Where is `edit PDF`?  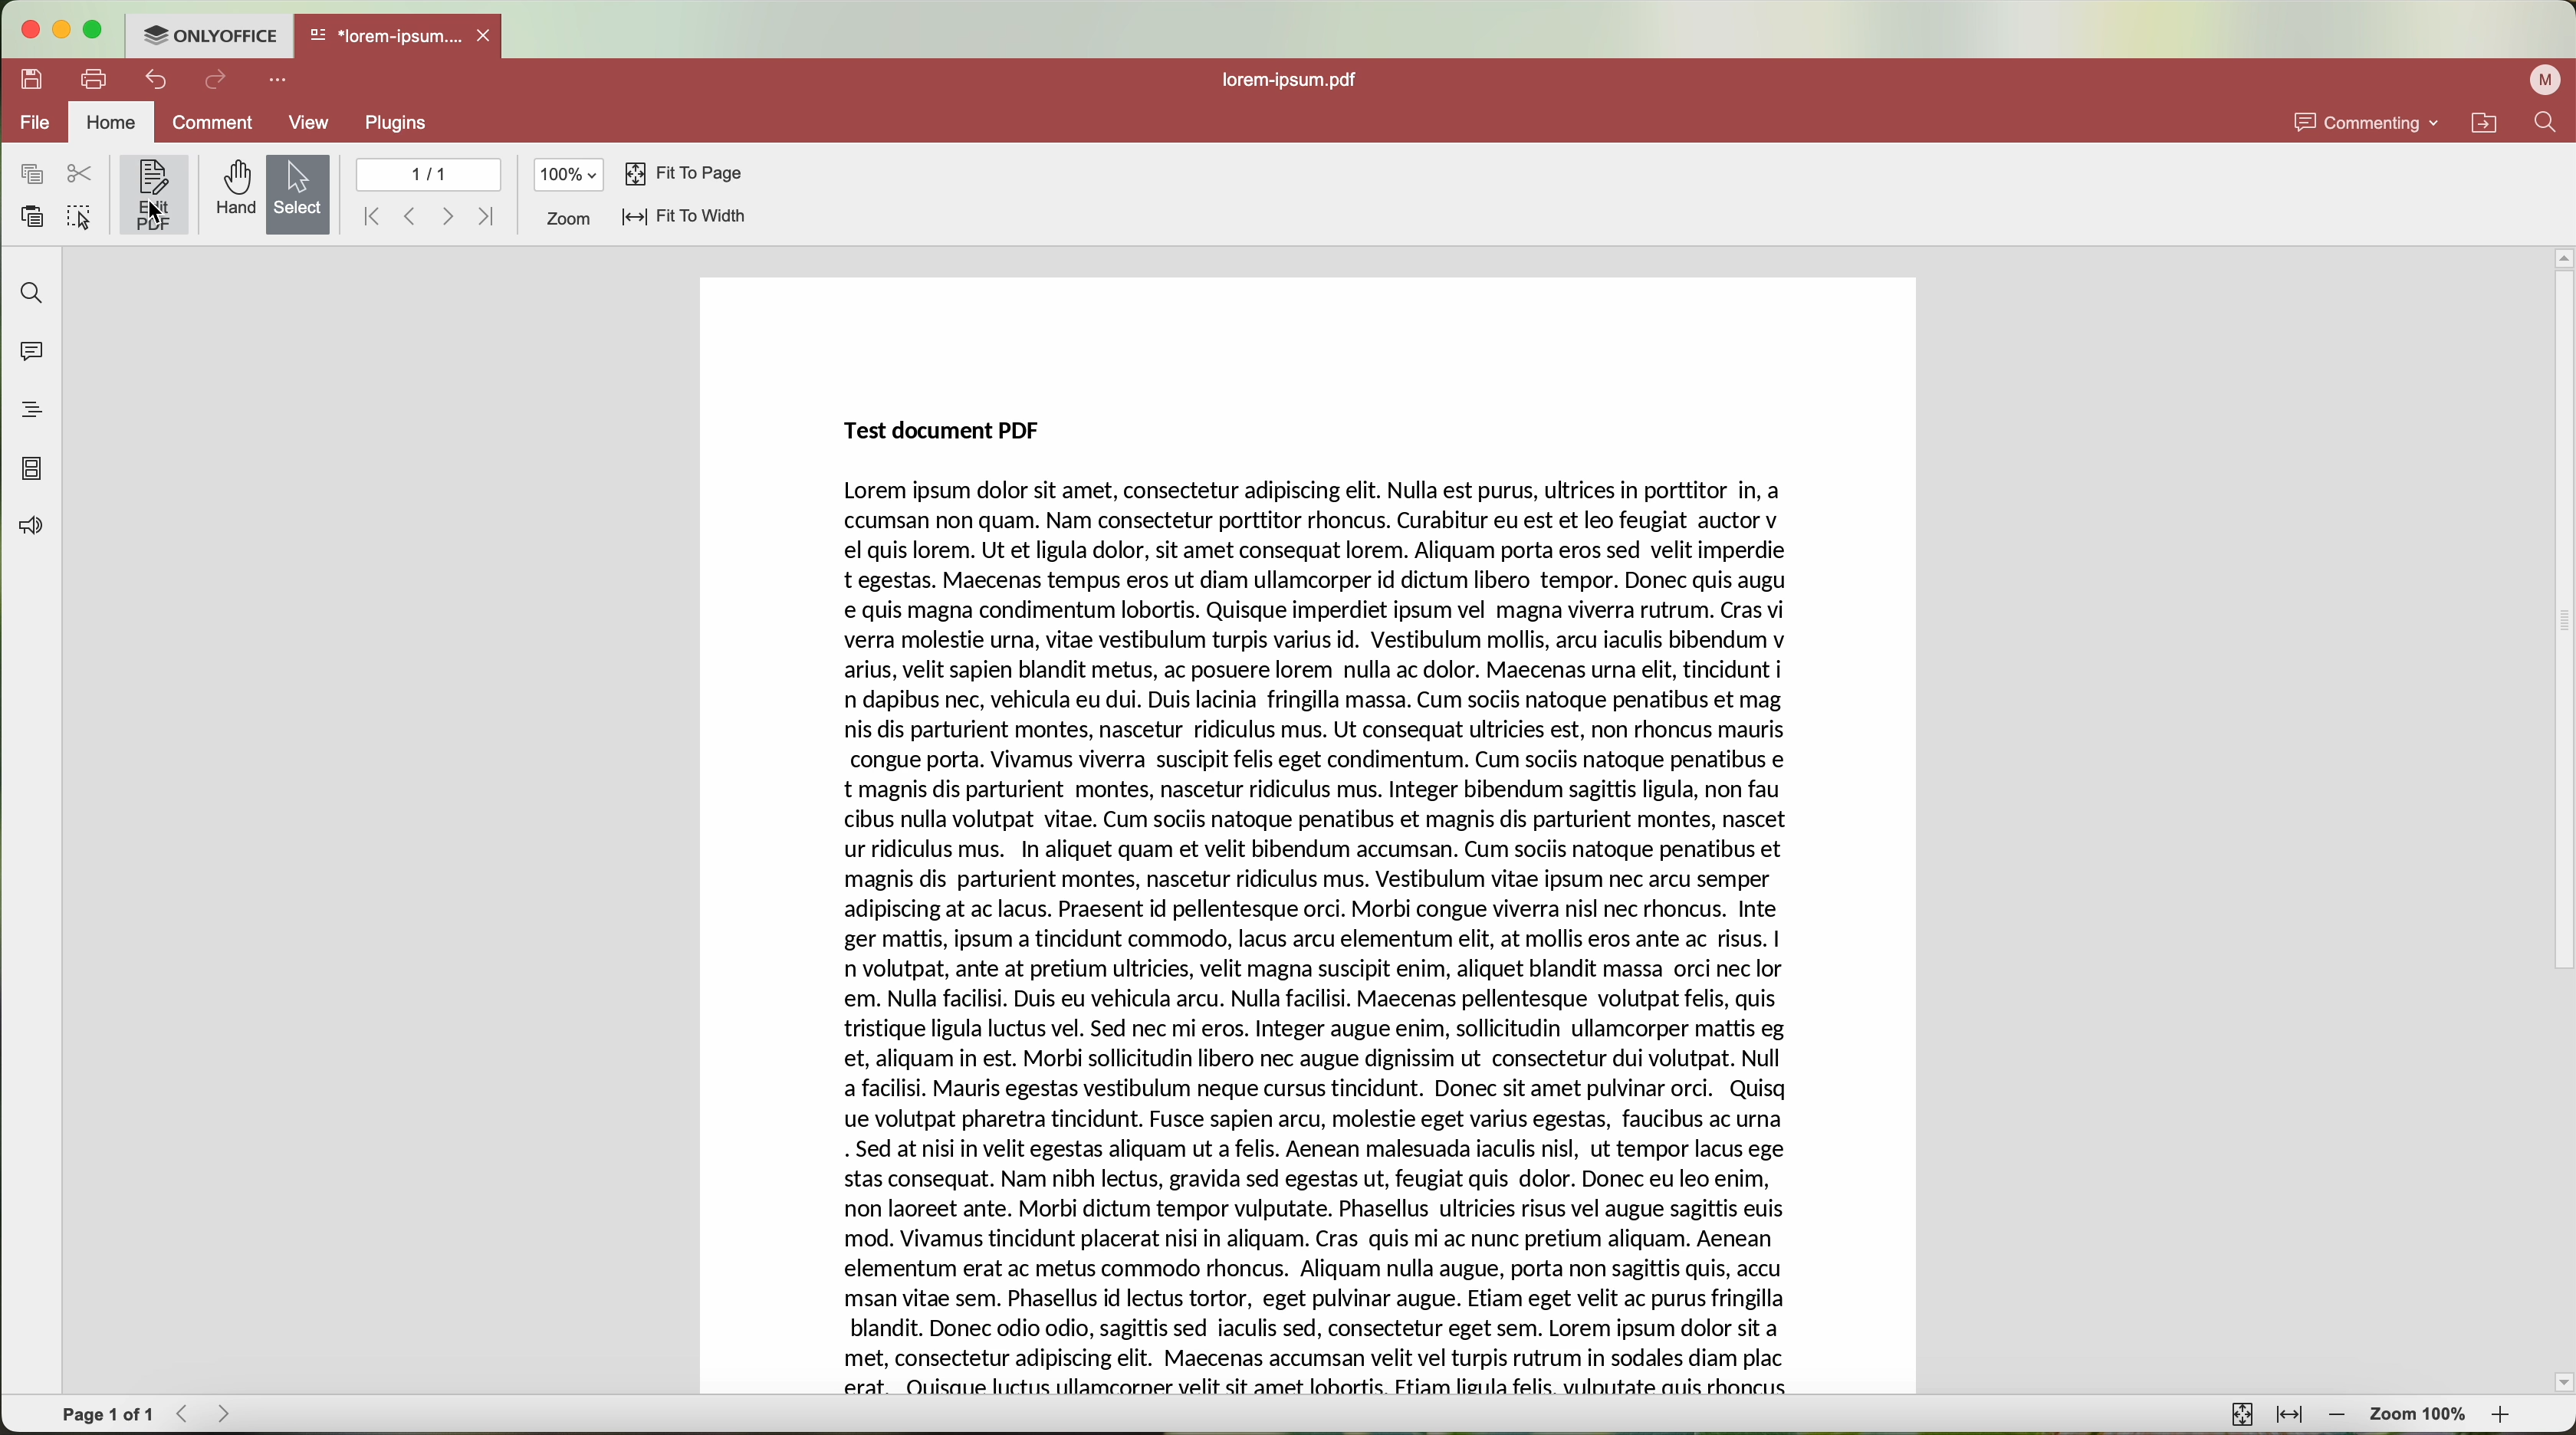 edit PDF is located at coordinates (151, 194).